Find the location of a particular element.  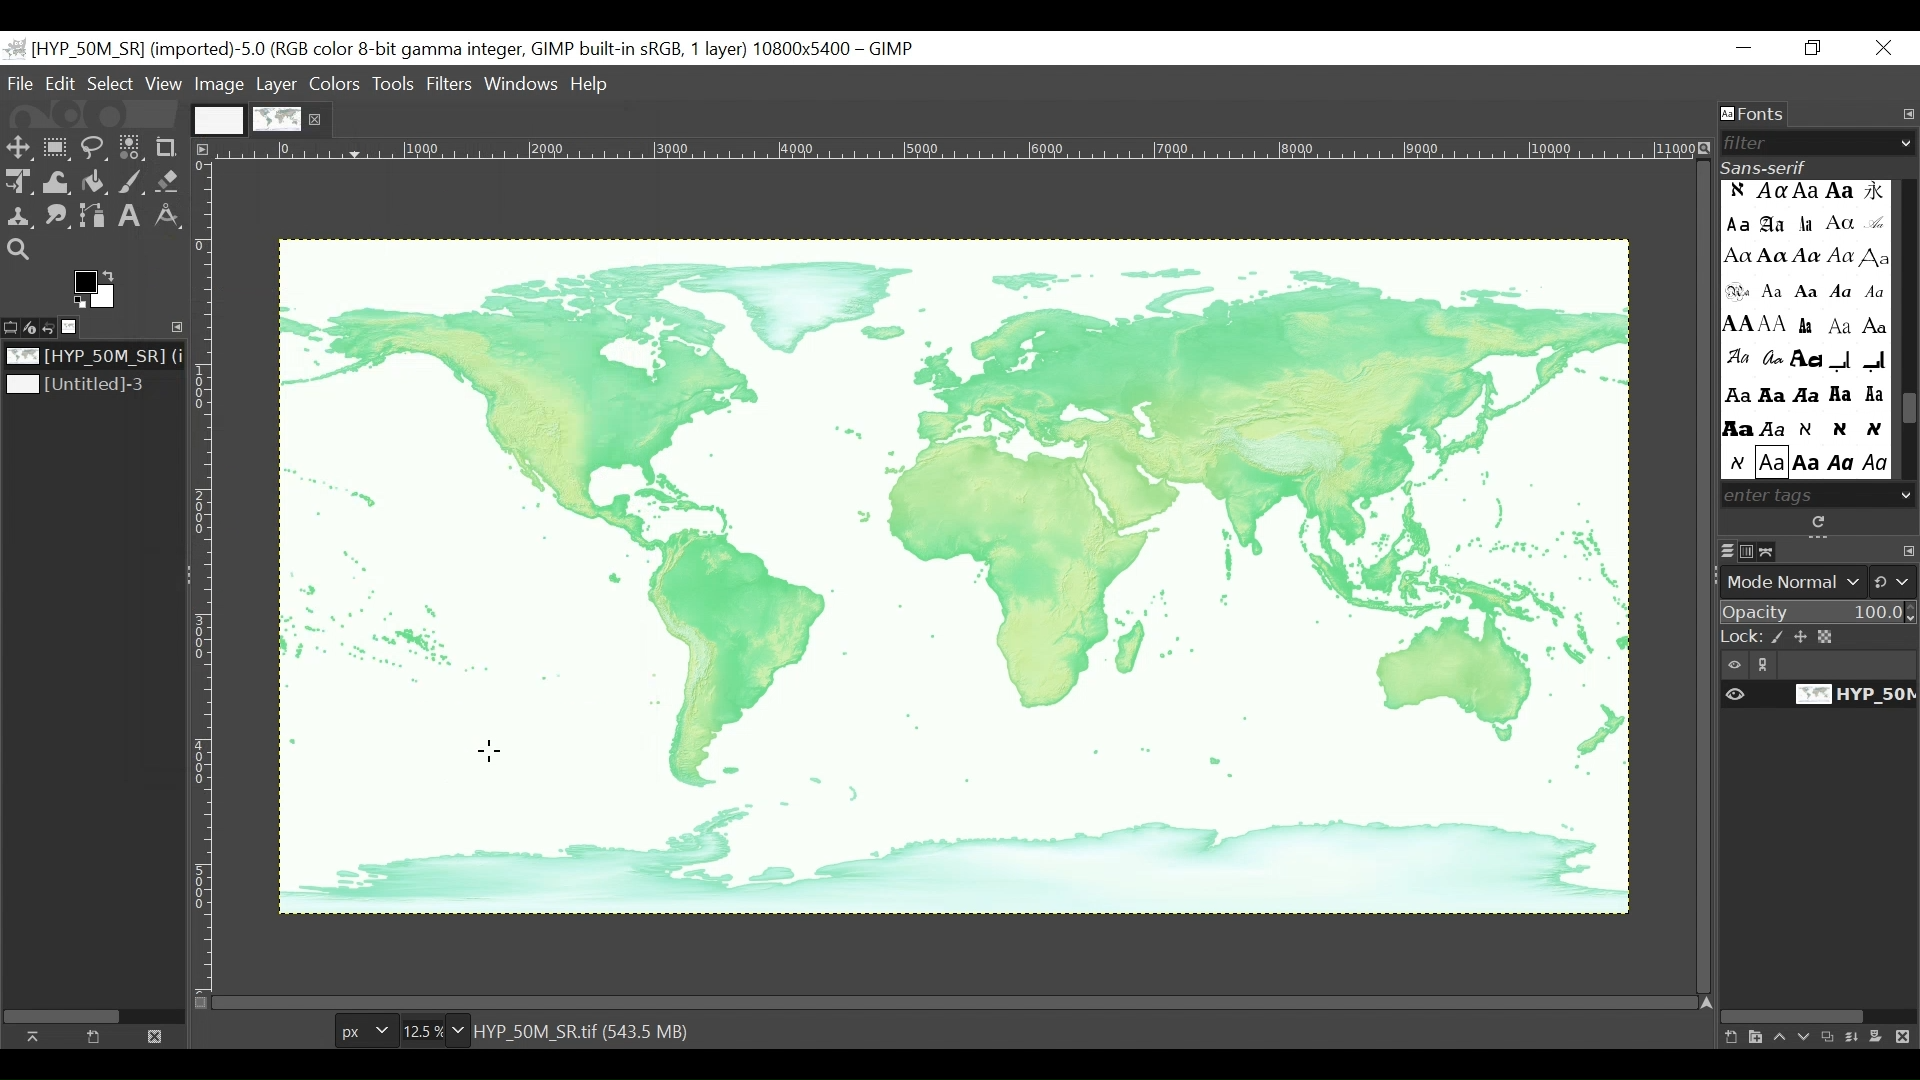

Fill is located at coordinates (92, 184).